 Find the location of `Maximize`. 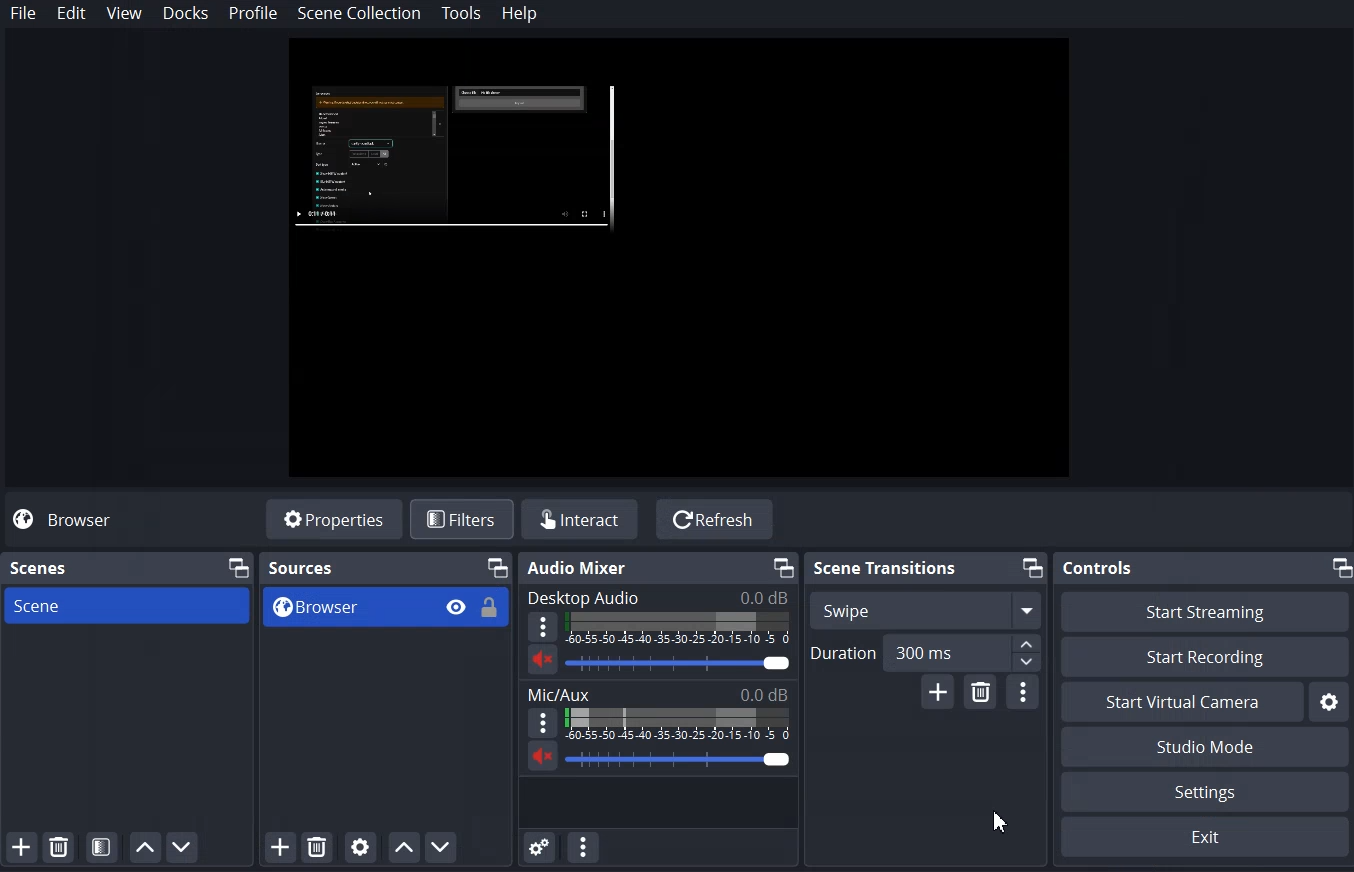

Maximize is located at coordinates (499, 567).